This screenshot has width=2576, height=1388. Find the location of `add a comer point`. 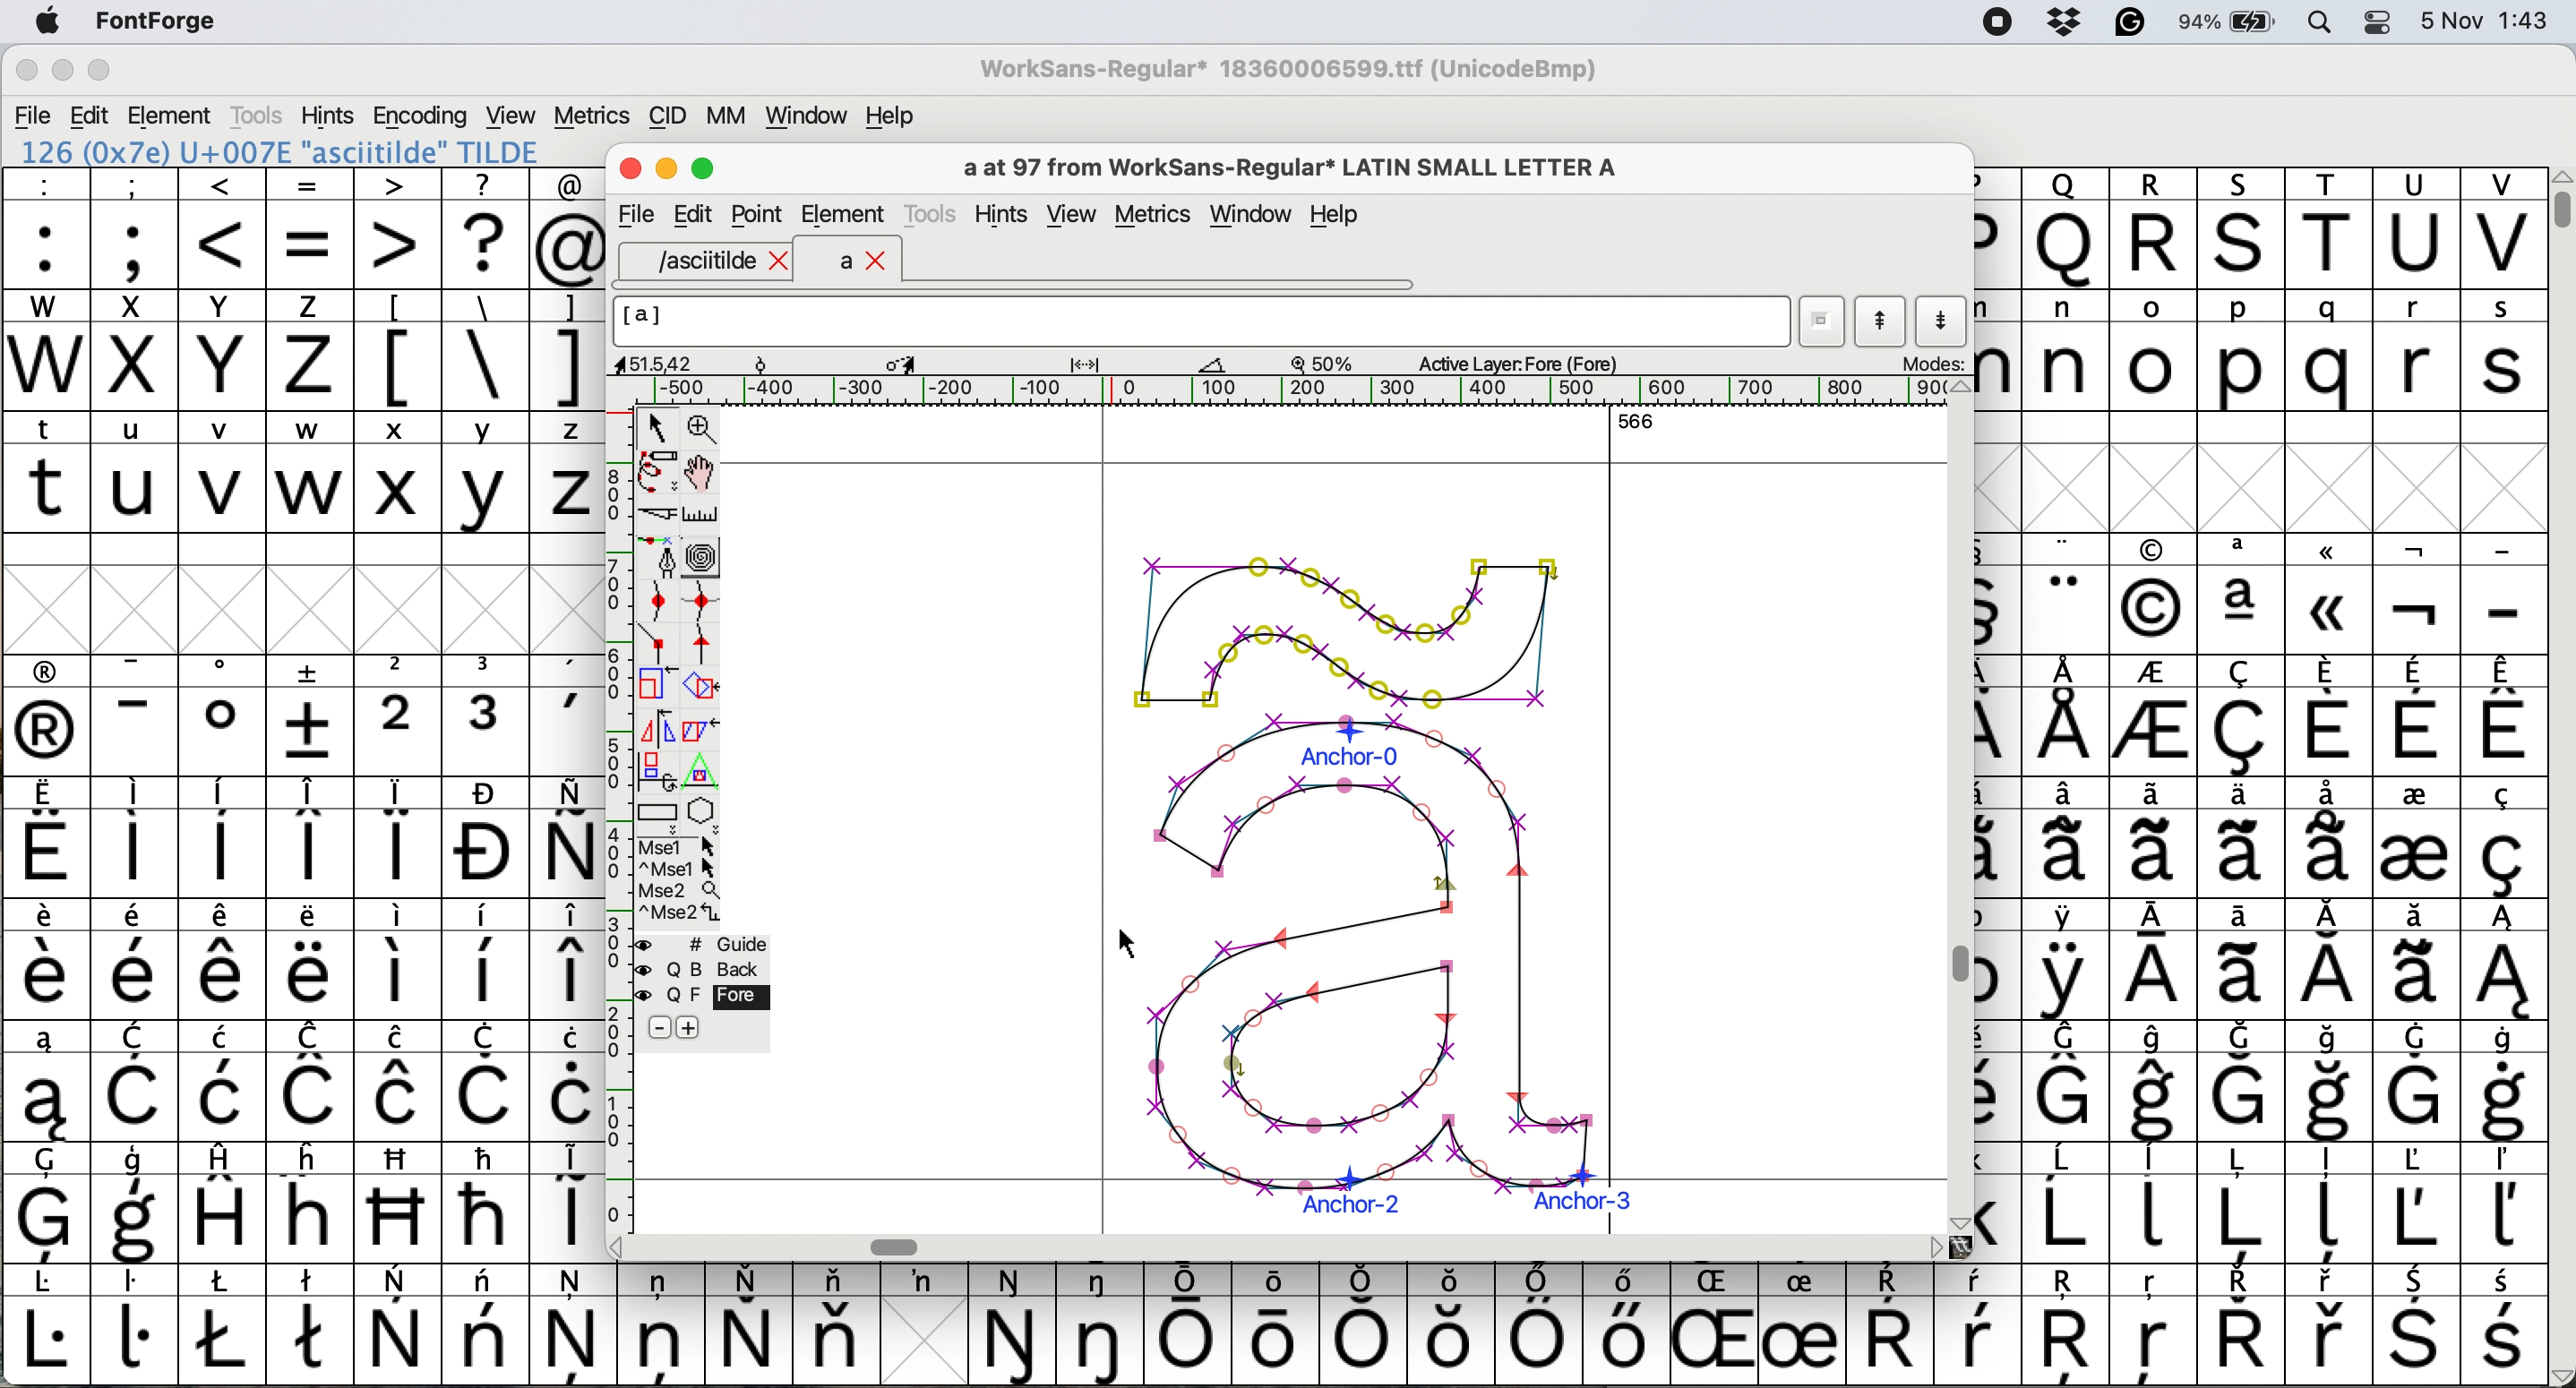

add a comer point is located at coordinates (659, 642).